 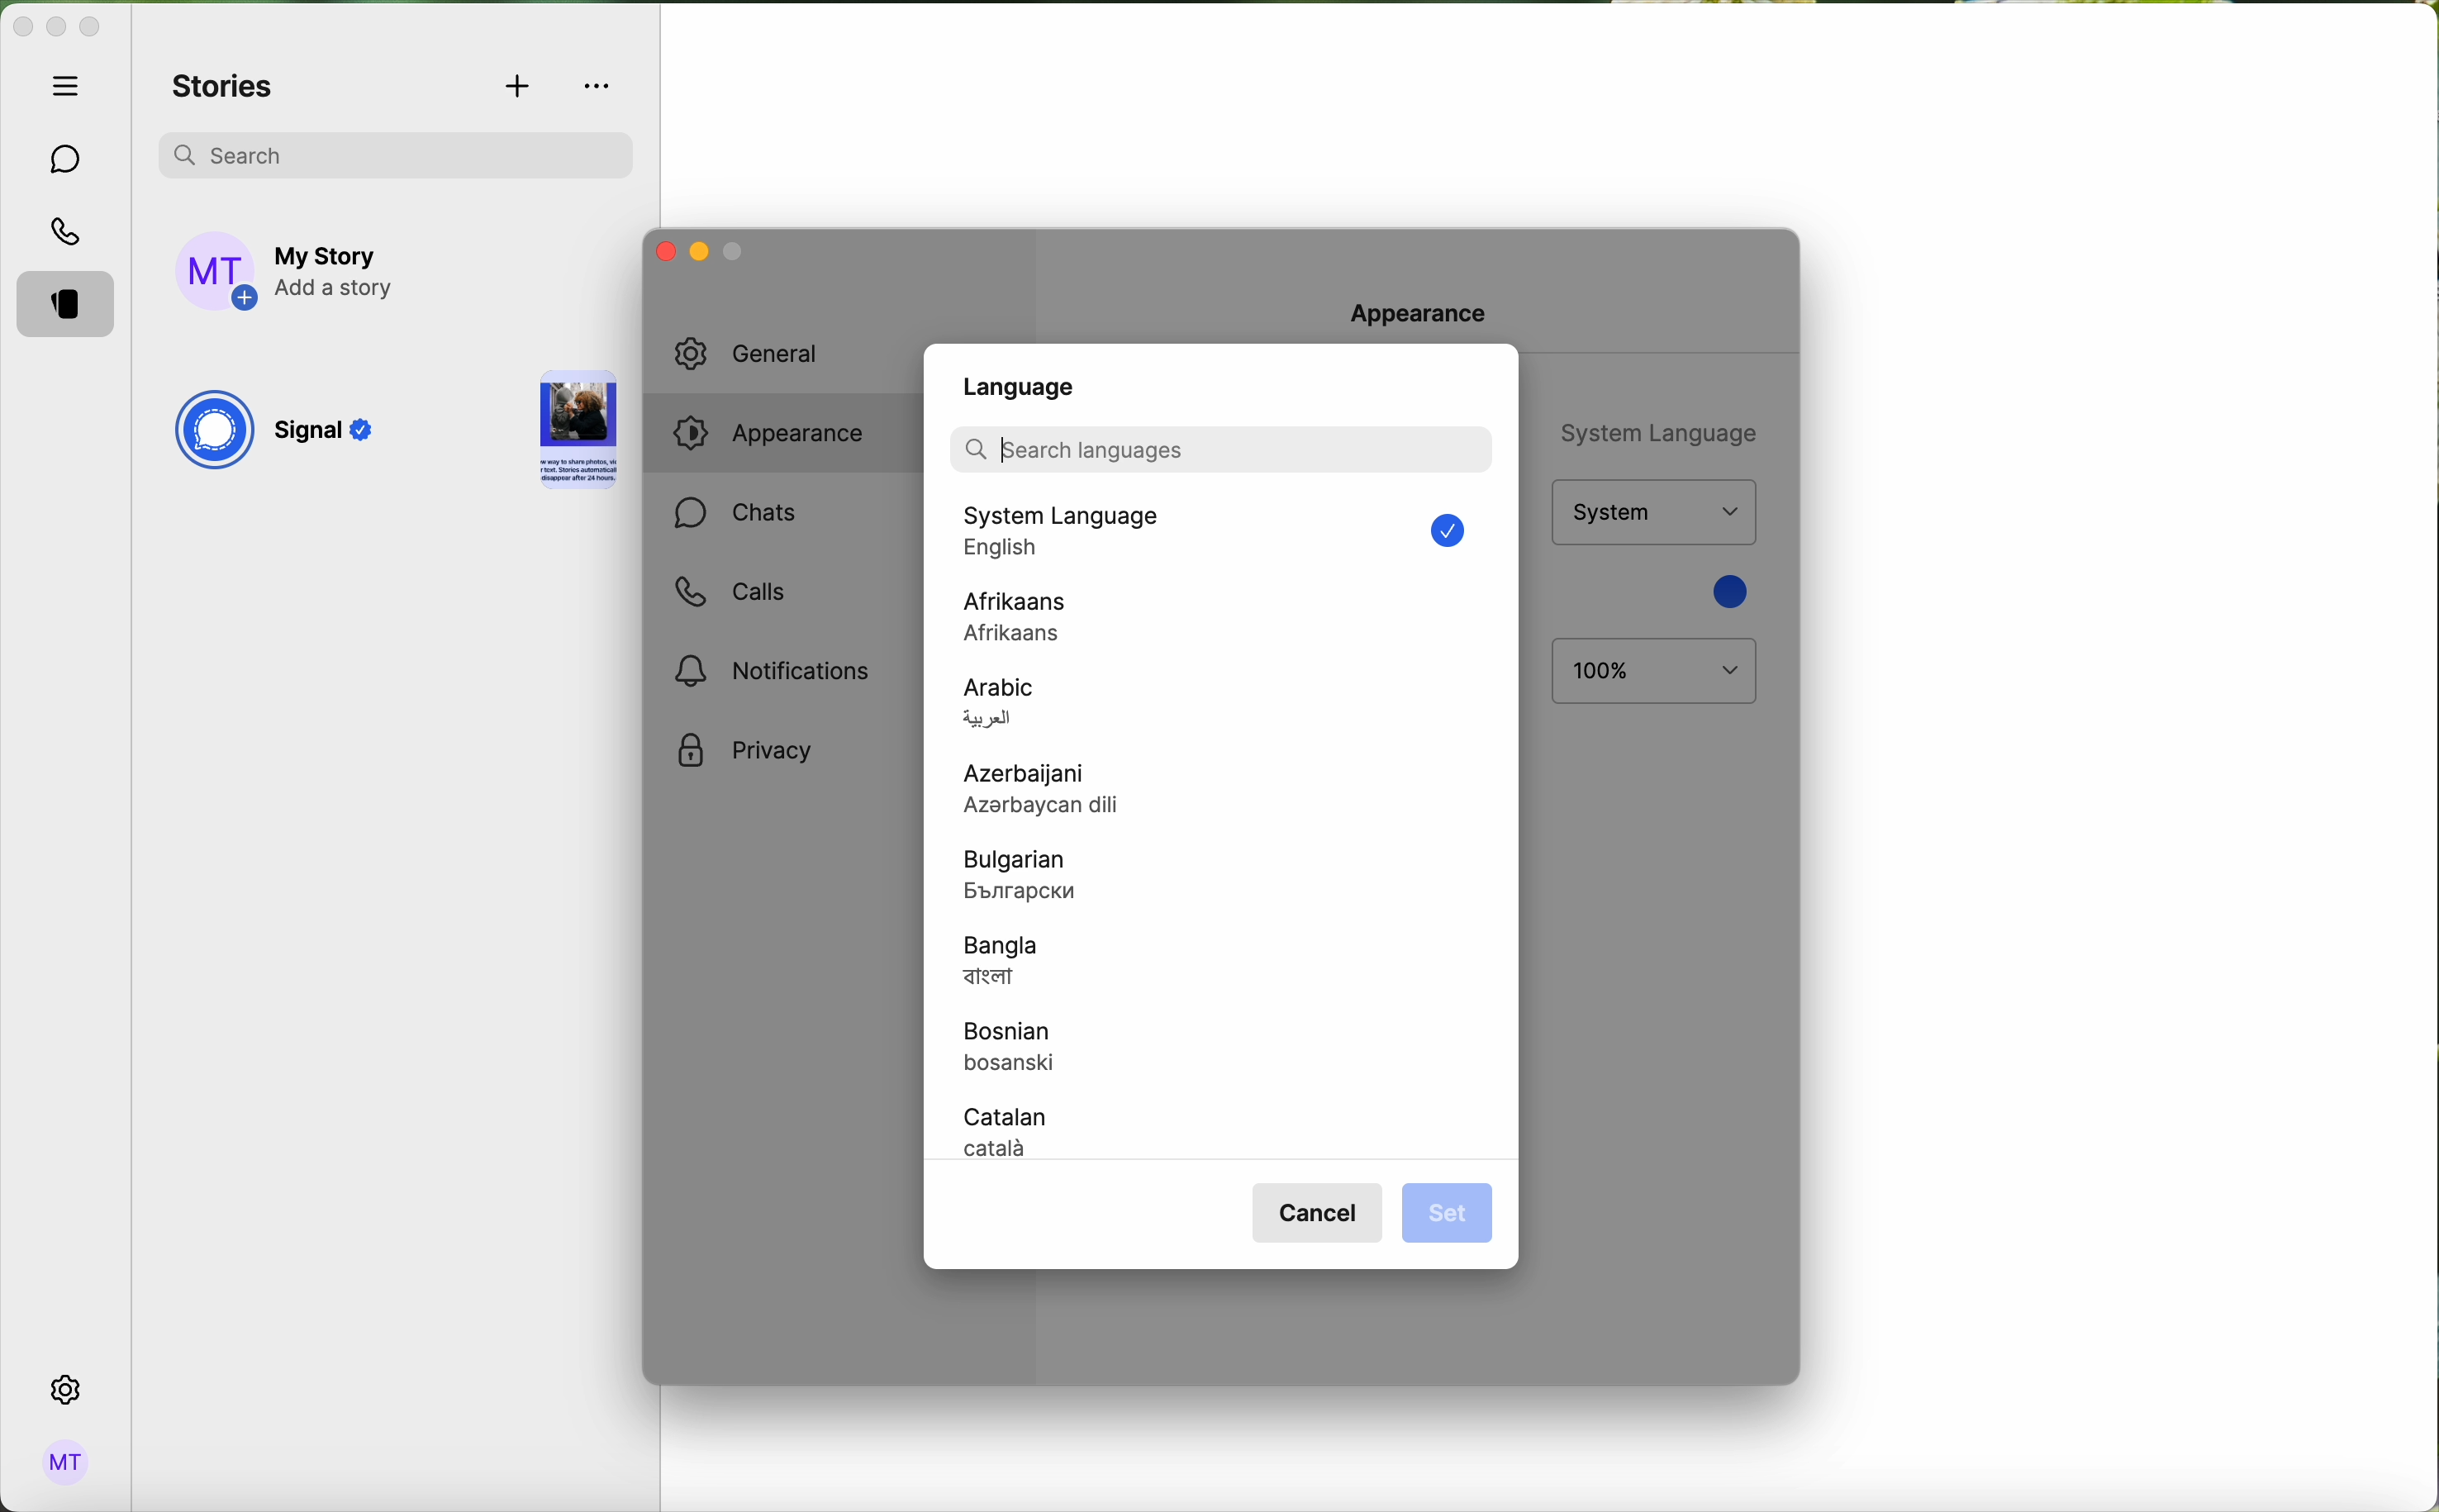 What do you see at coordinates (1219, 447) in the screenshot?
I see `search bar` at bounding box center [1219, 447].